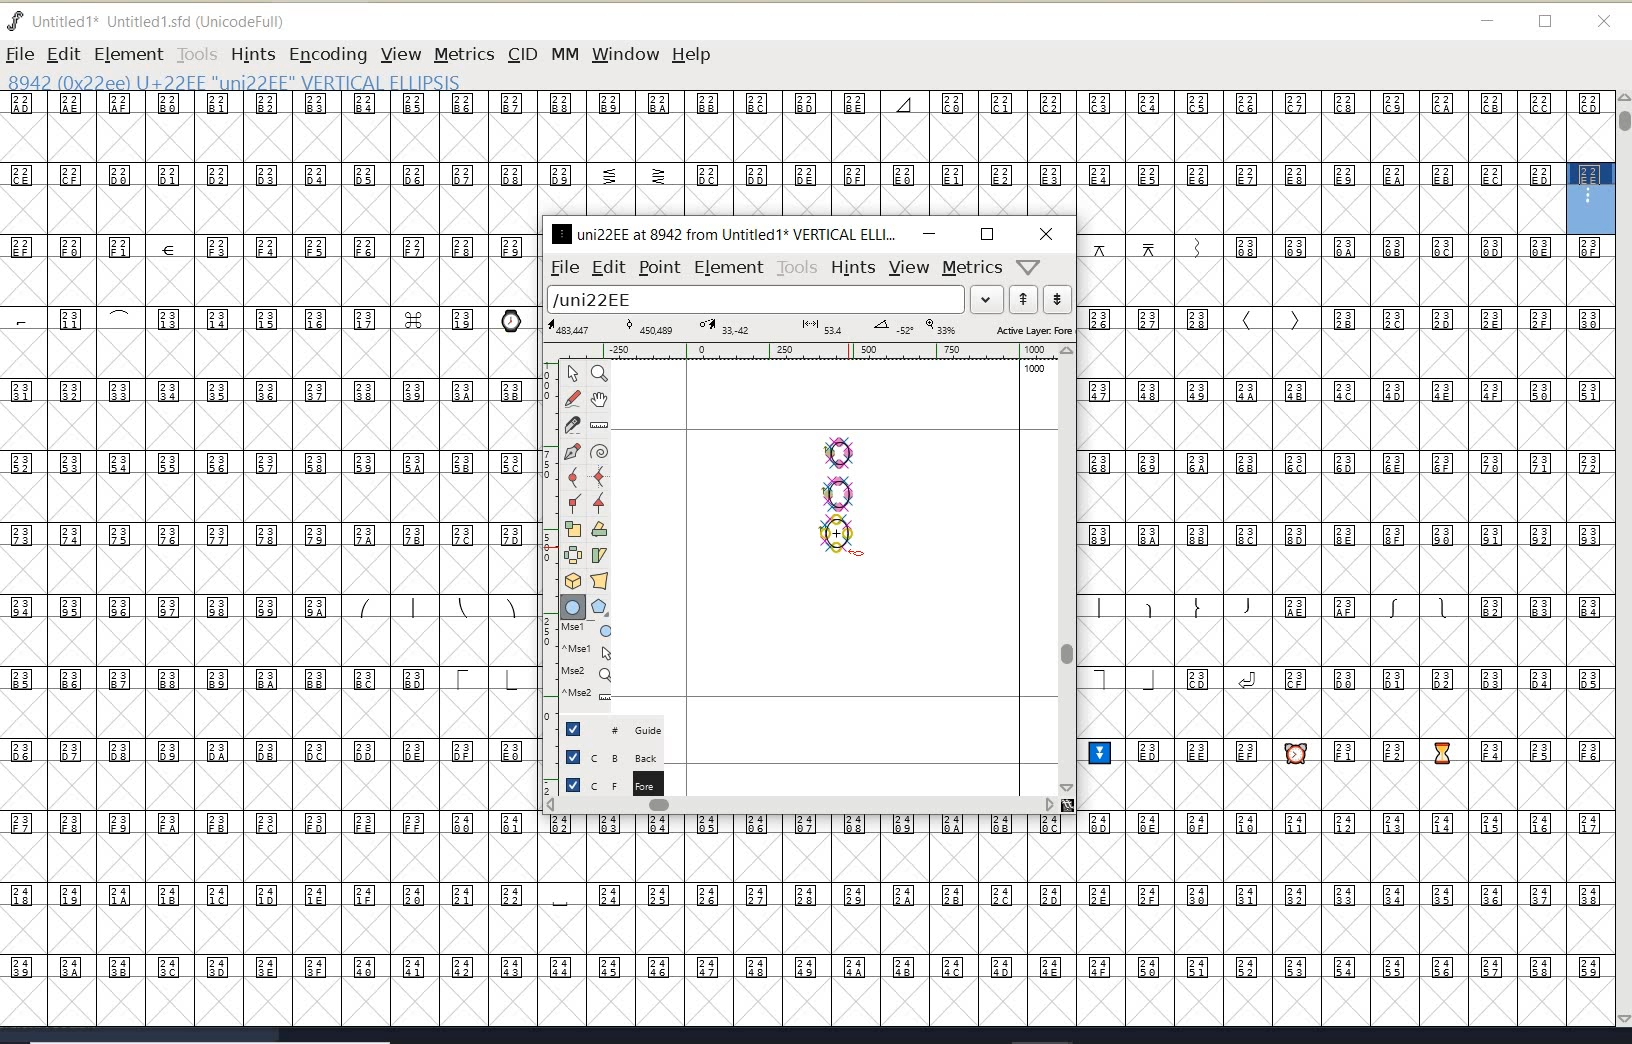 This screenshot has width=1632, height=1044. What do you see at coordinates (547, 568) in the screenshot?
I see `SCALE` at bounding box center [547, 568].